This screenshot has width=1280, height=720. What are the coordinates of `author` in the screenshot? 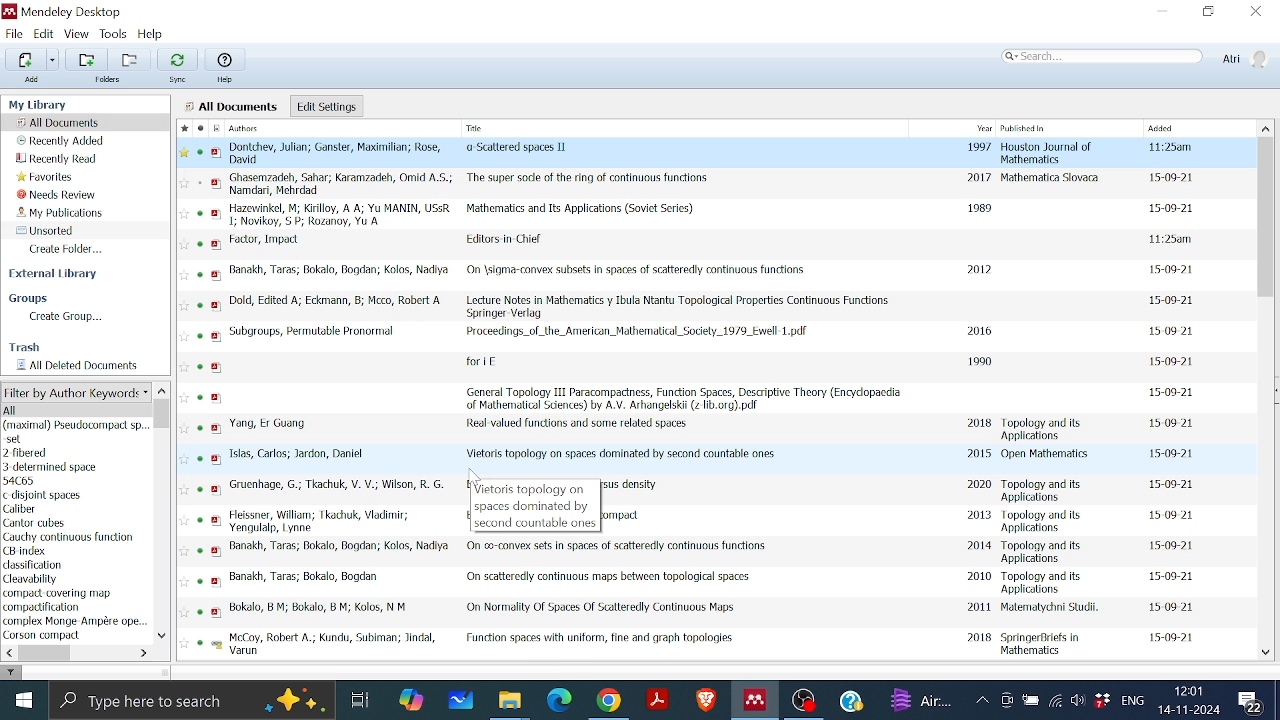 It's located at (35, 523).